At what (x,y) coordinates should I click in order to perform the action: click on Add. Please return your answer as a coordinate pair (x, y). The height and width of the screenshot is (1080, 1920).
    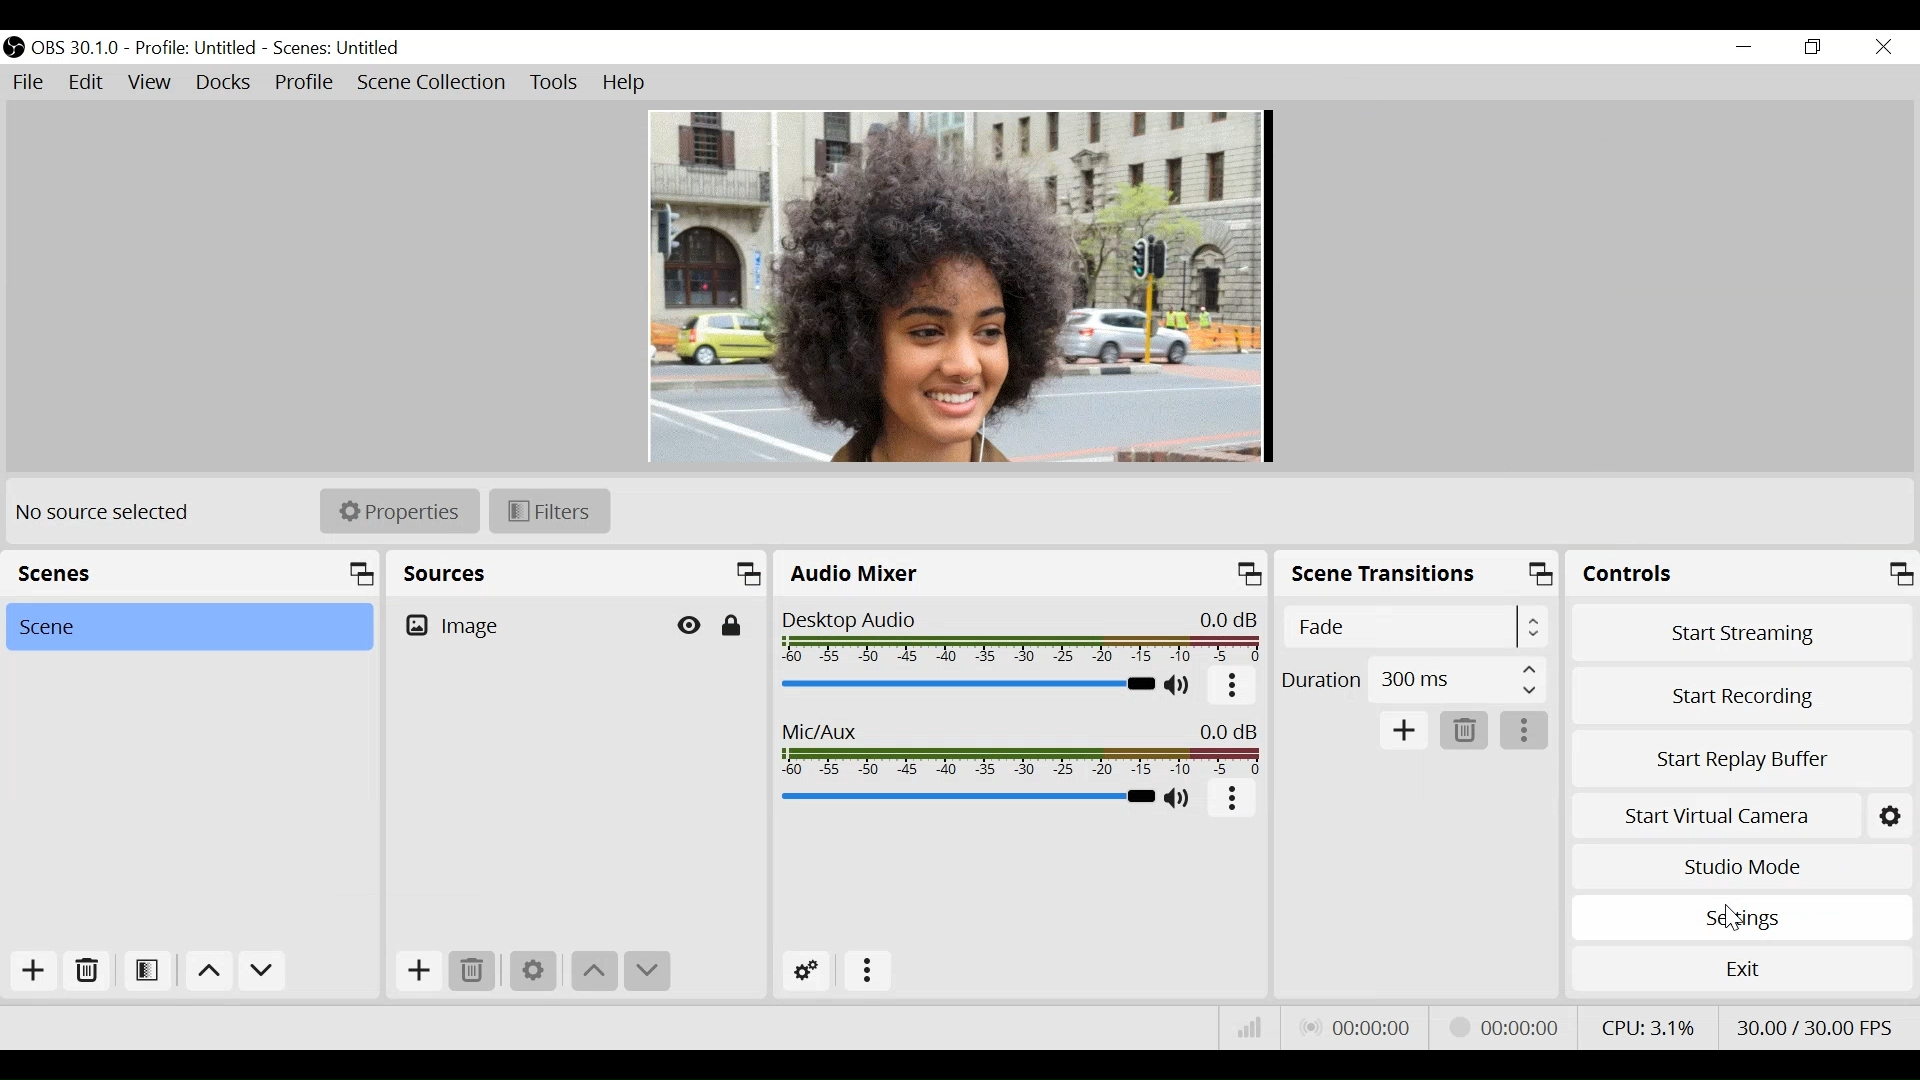
    Looking at the image, I should click on (37, 971).